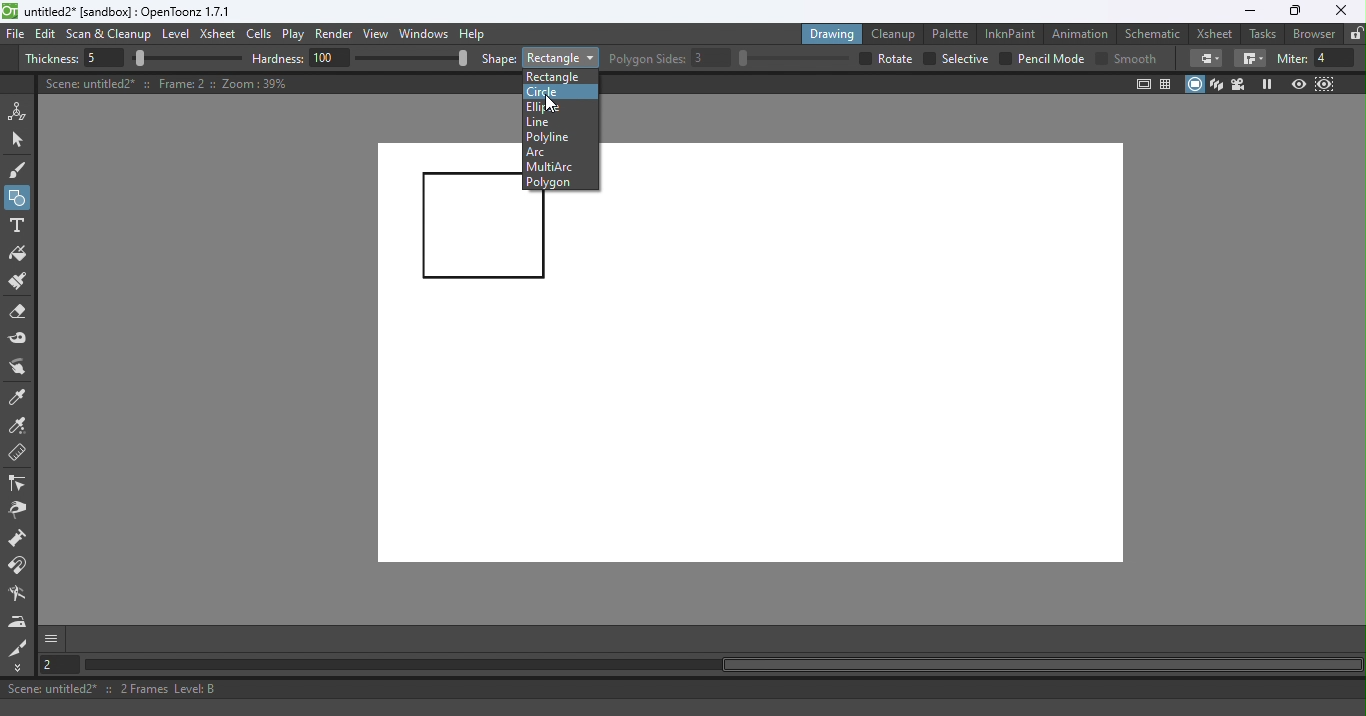 The height and width of the screenshot is (716, 1366). What do you see at coordinates (1196, 84) in the screenshot?
I see `Camera stand view` at bounding box center [1196, 84].